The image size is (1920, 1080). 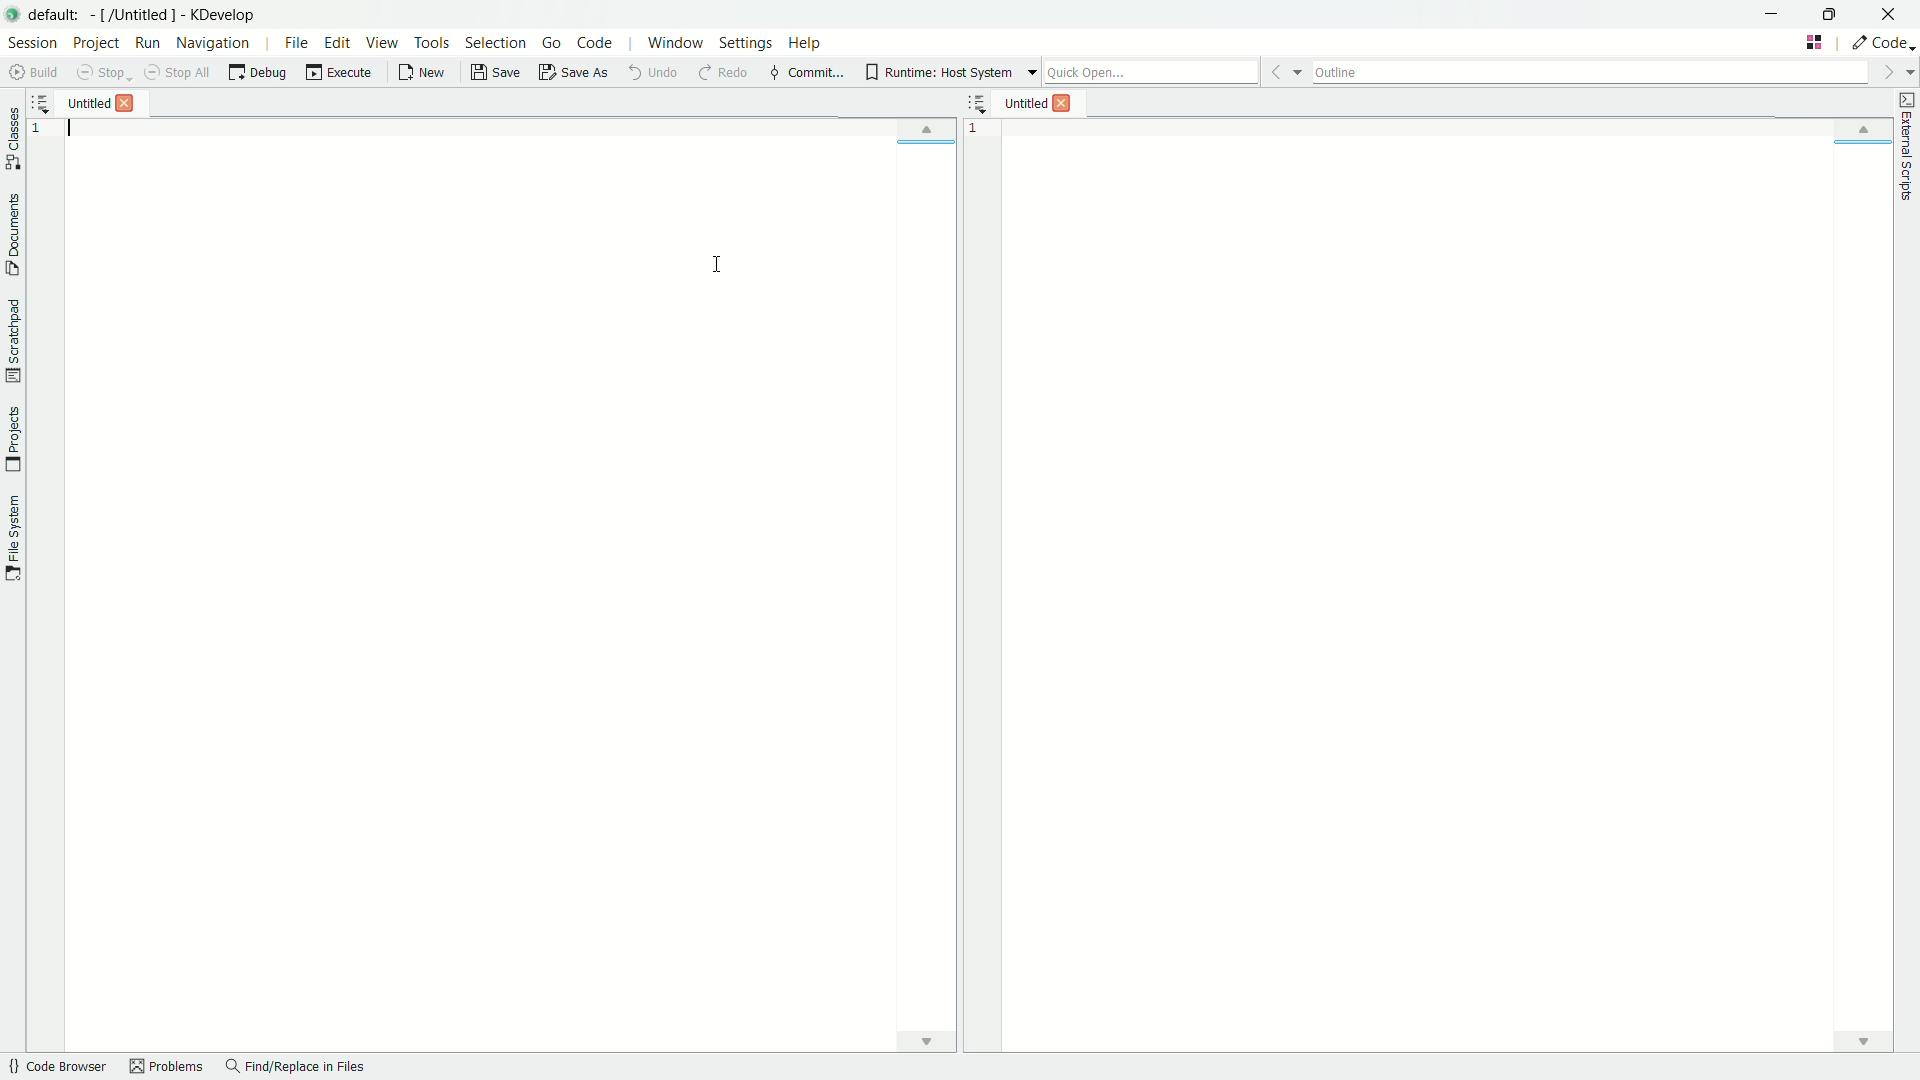 What do you see at coordinates (178, 73) in the screenshot?
I see `stop all` at bounding box center [178, 73].